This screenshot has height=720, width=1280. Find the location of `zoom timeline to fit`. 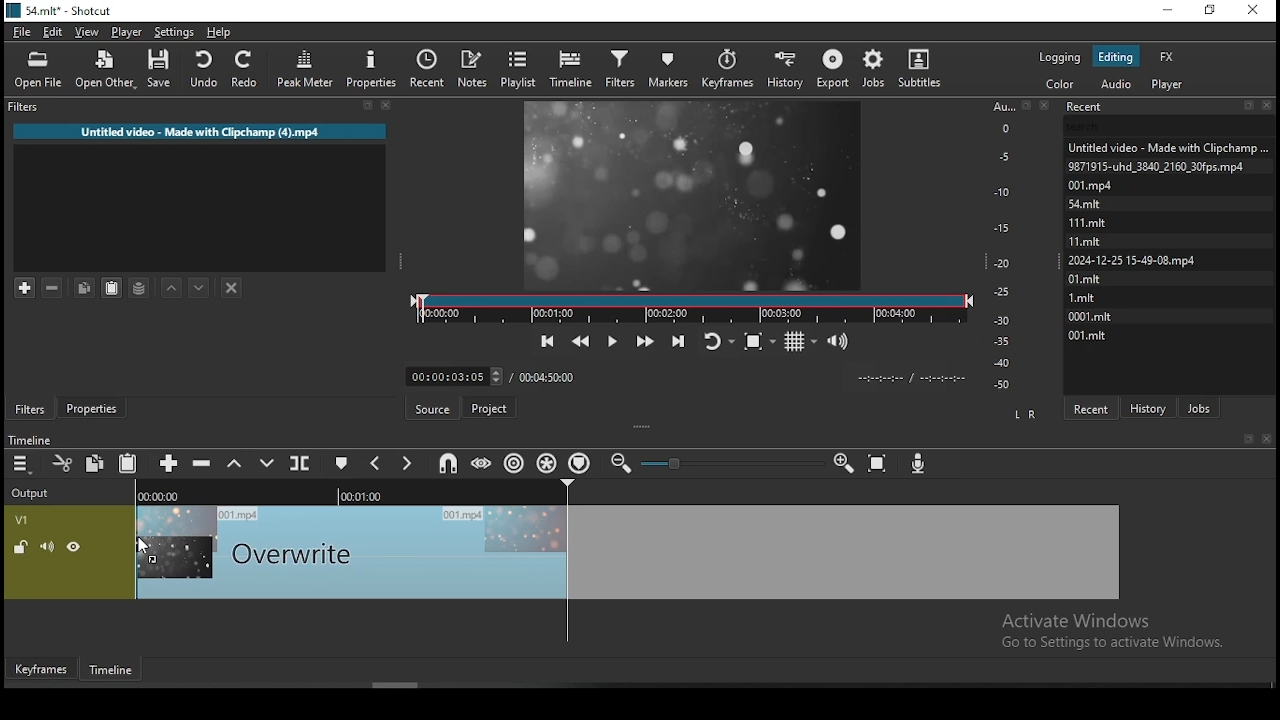

zoom timeline to fit is located at coordinates (878, 466).